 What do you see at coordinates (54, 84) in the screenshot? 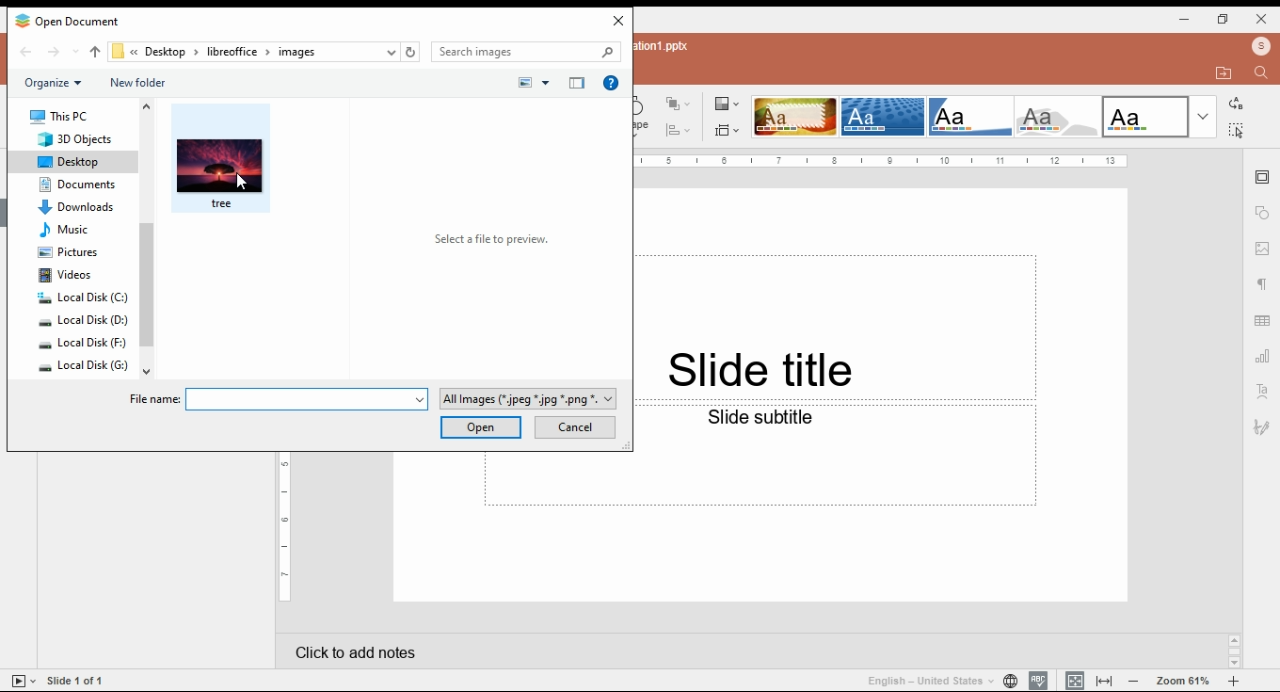
I see `organize` at bounding box center [54, 84].